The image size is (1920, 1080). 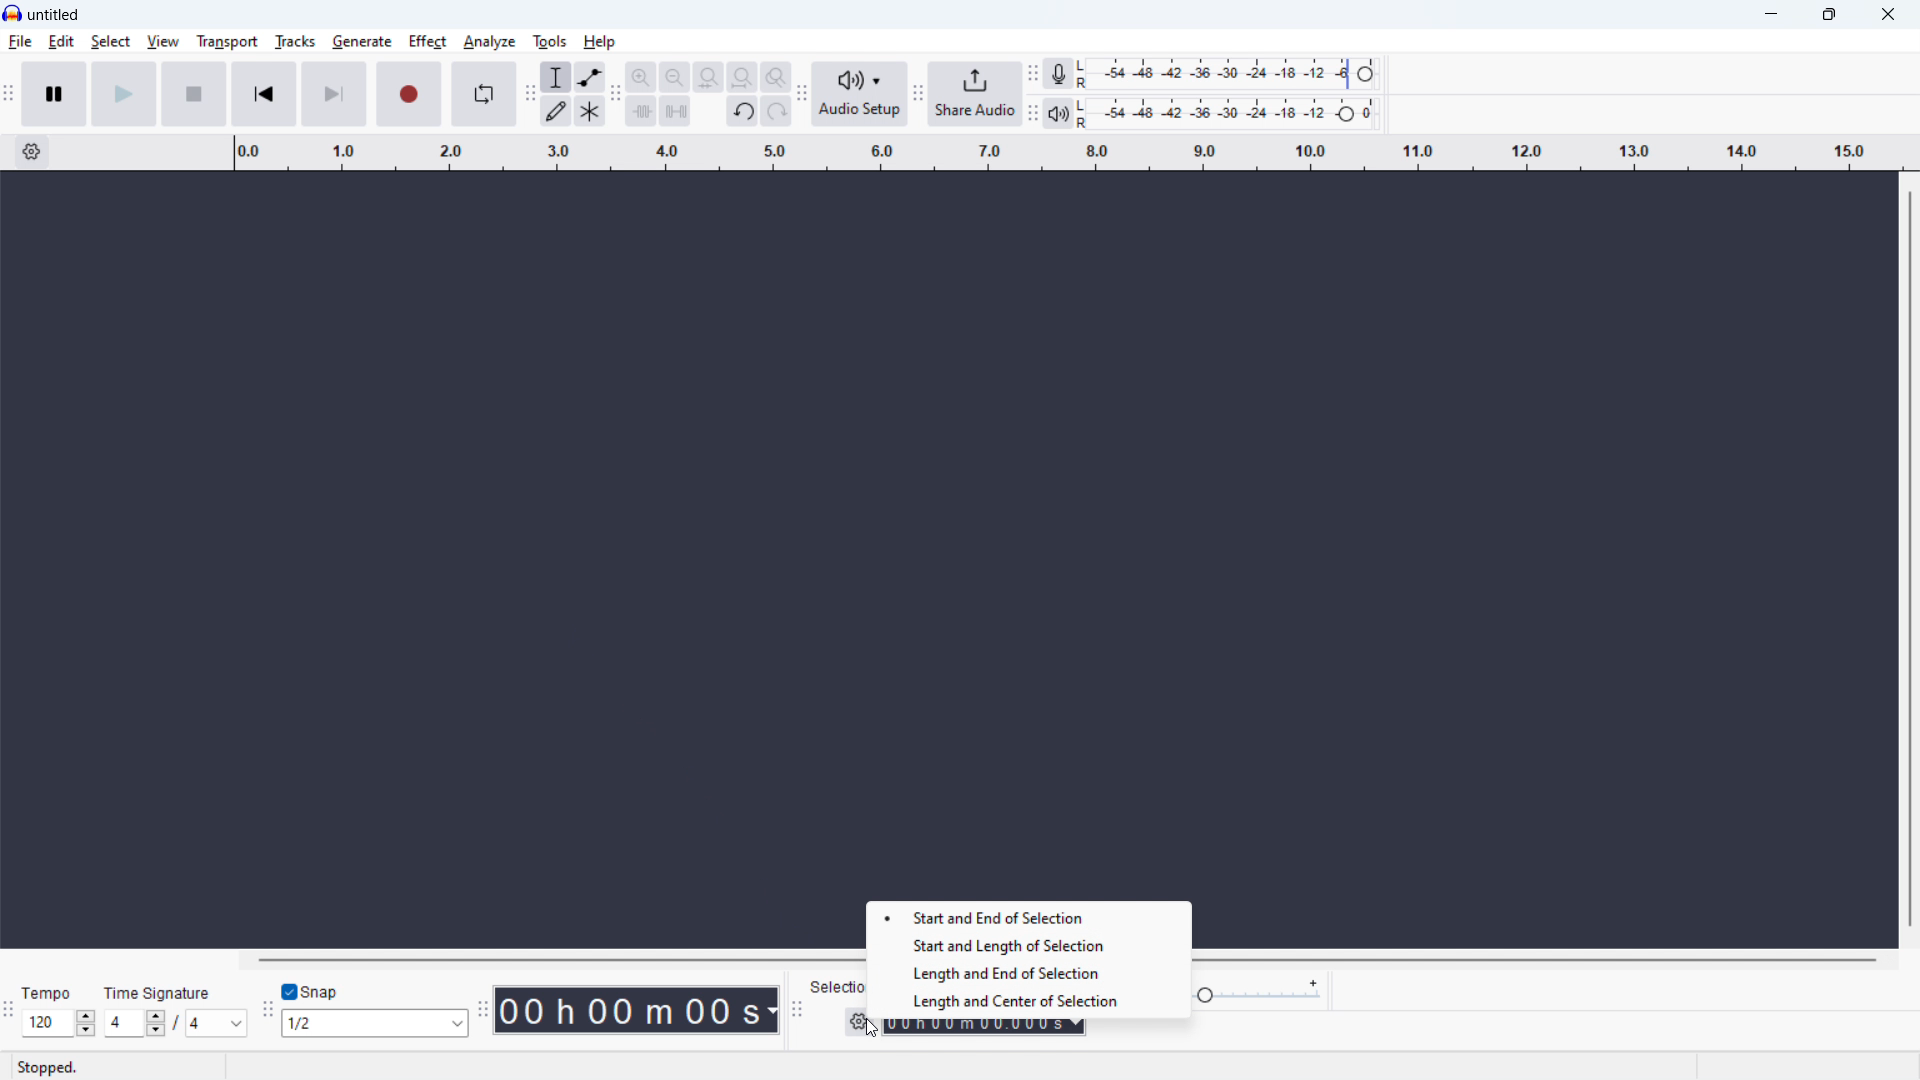 What do you see at coordinates (56, 15) in the screenshot?
I see `title` at bounding box center [56, 15].